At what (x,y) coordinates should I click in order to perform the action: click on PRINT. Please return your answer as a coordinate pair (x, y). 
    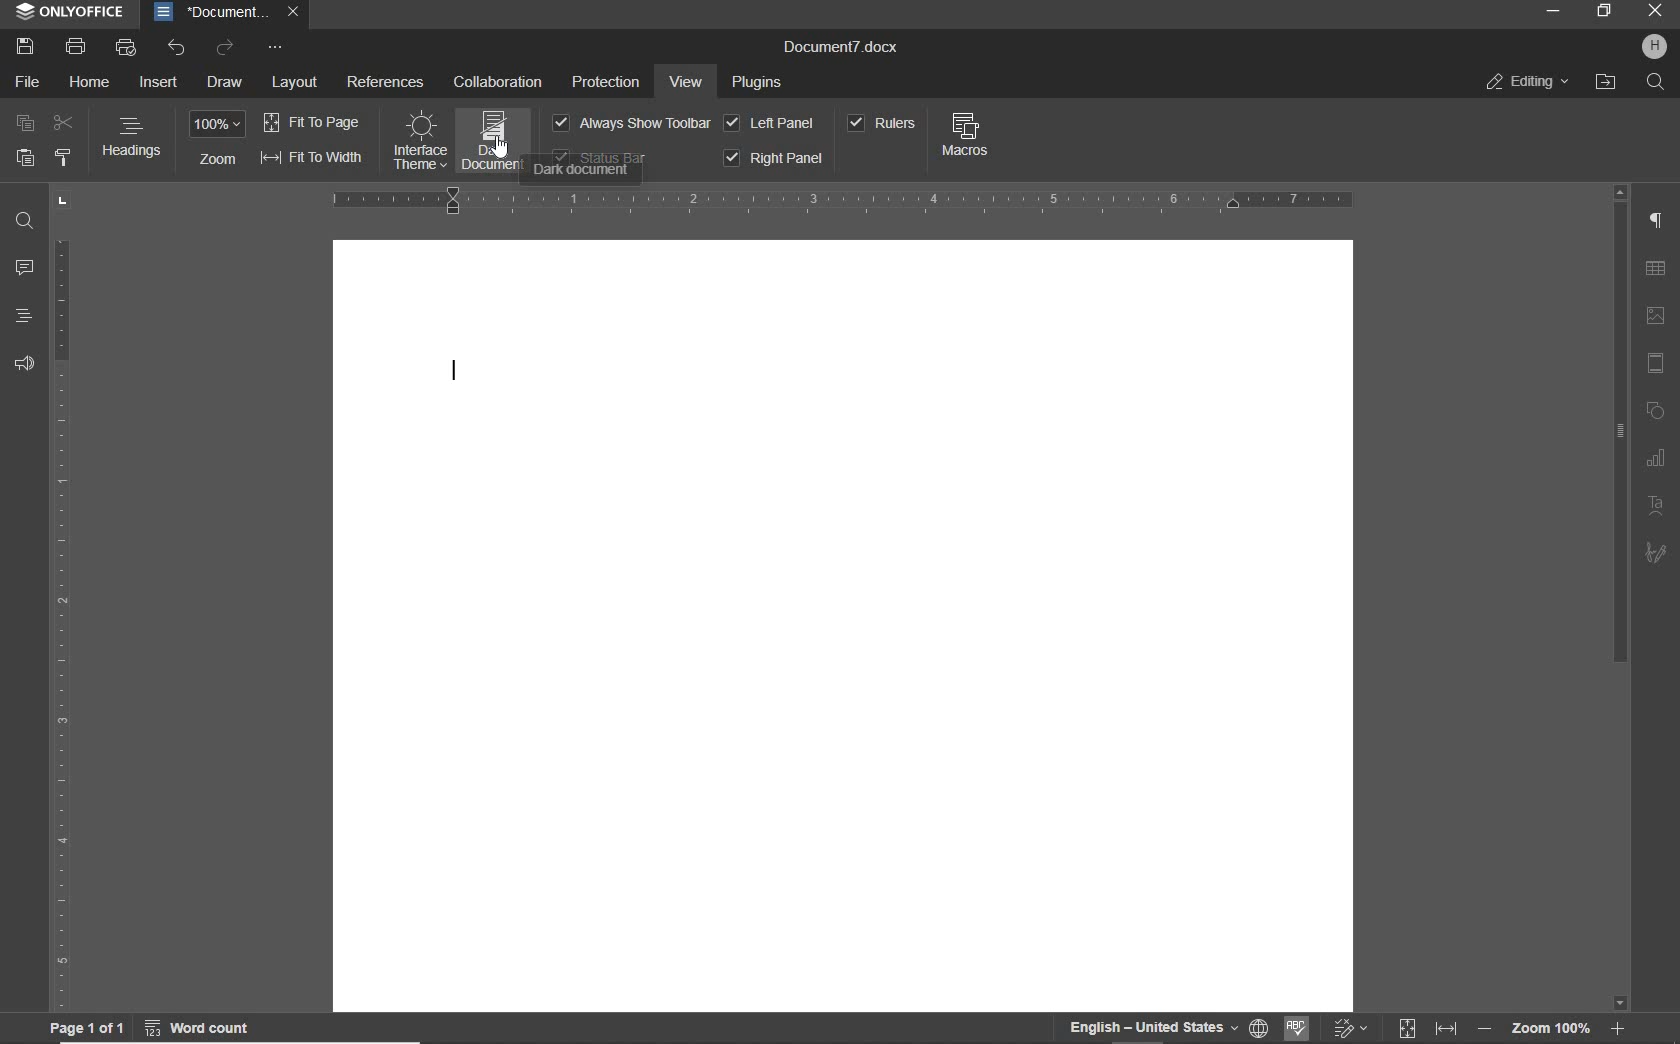
    Looking at the image, I should click on (75, 45).